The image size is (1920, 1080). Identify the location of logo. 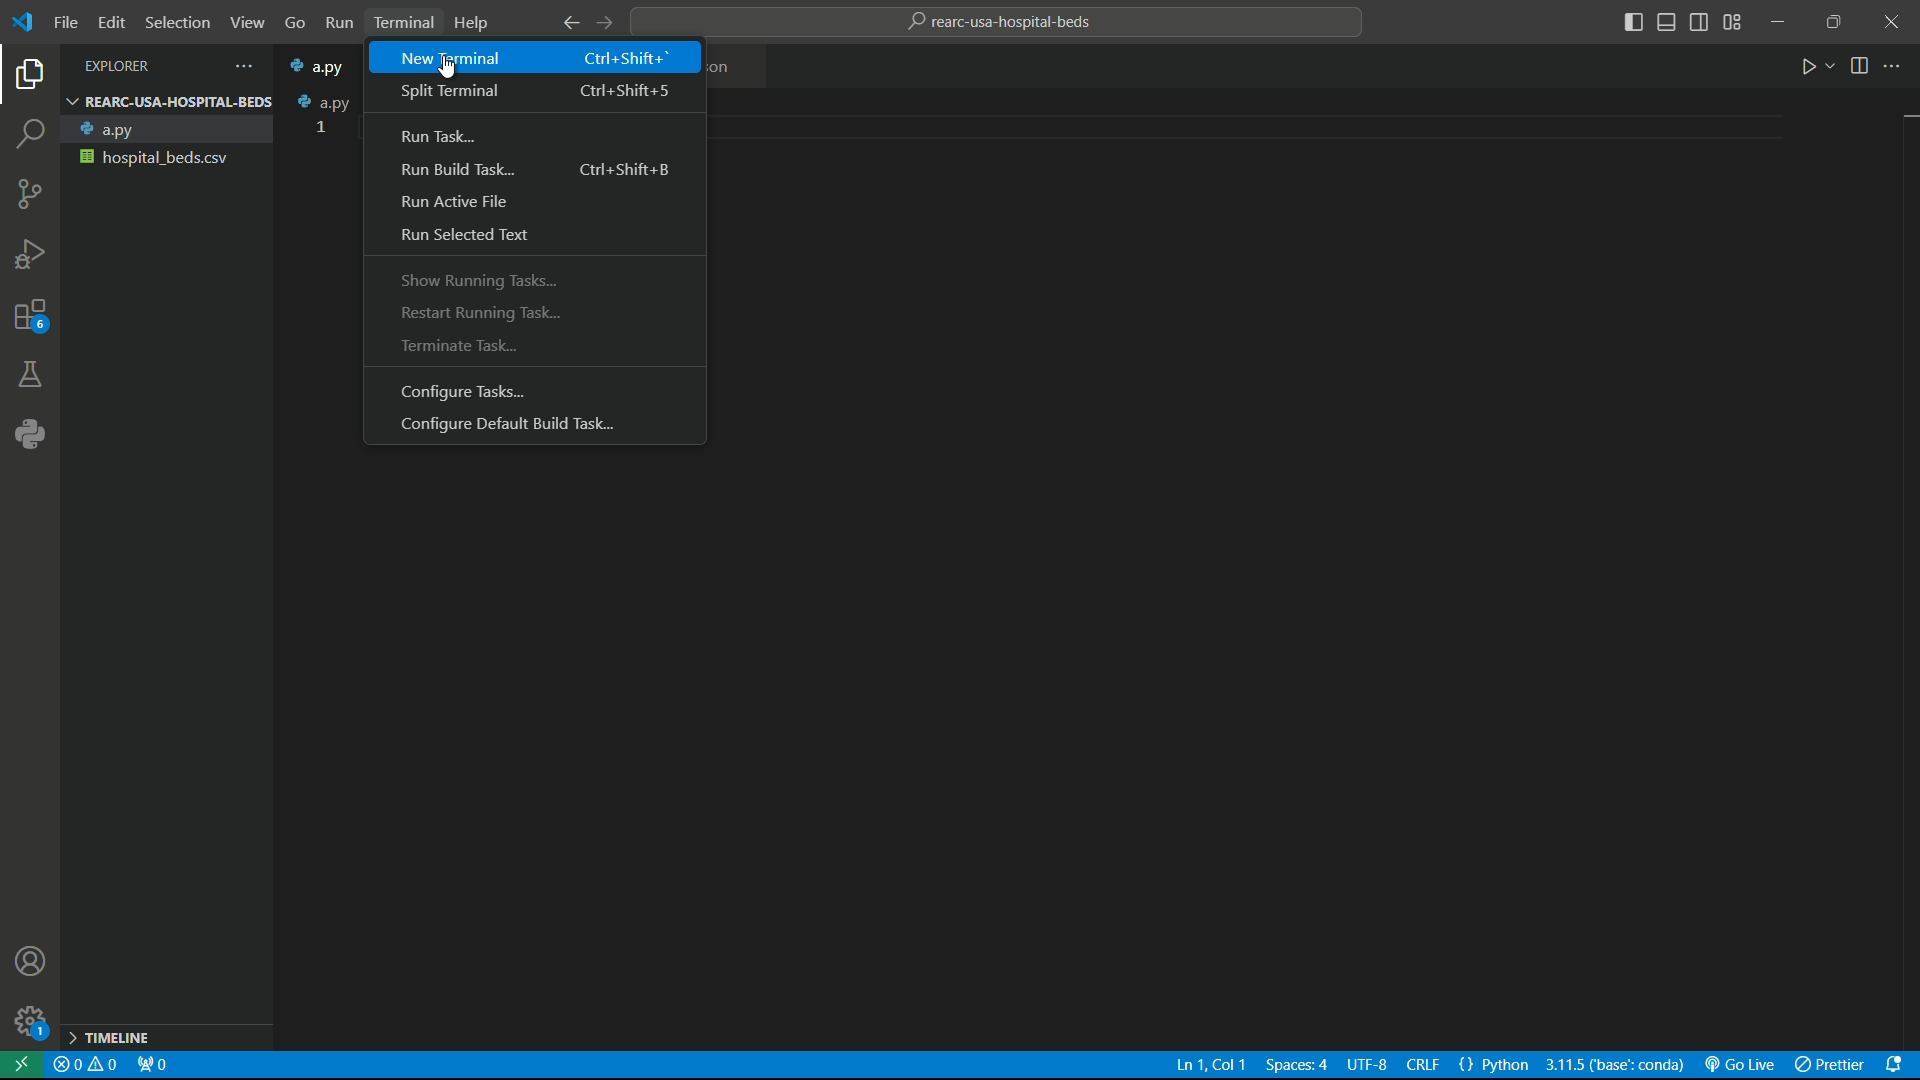
(26, 24).